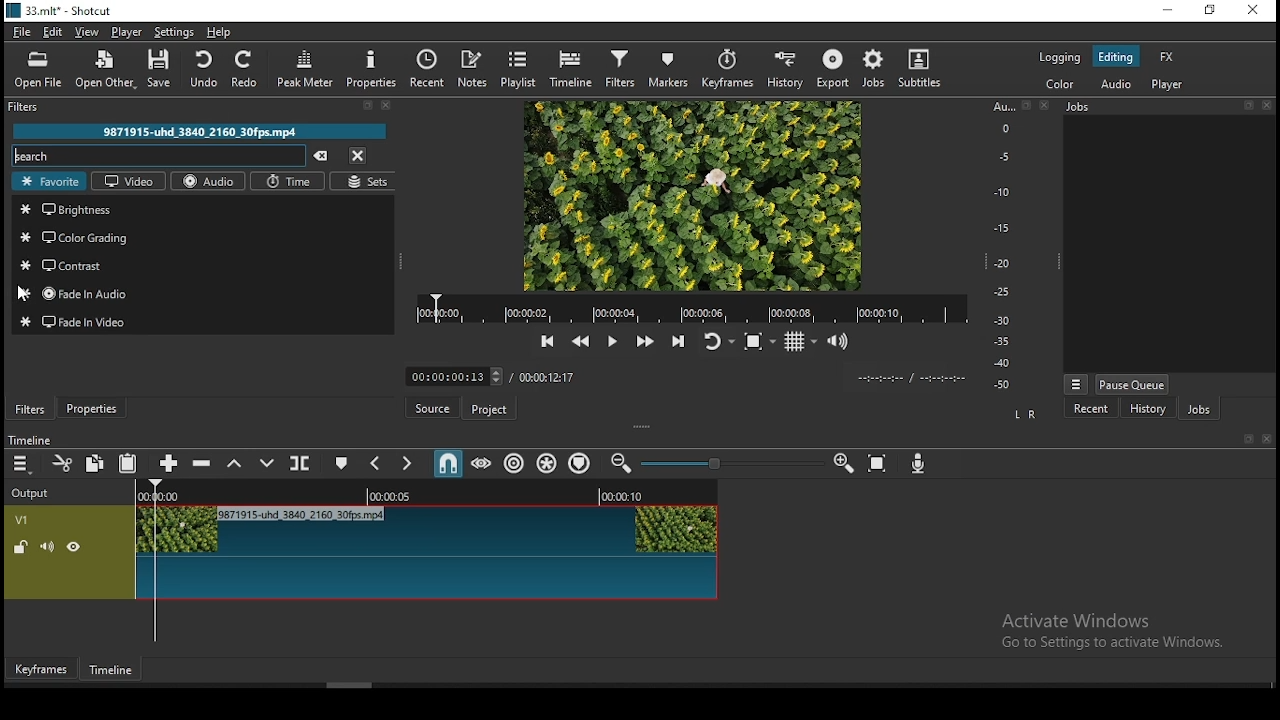 This screenshot has width=1280, height=720. I want to click on snap, so click(450, 465).